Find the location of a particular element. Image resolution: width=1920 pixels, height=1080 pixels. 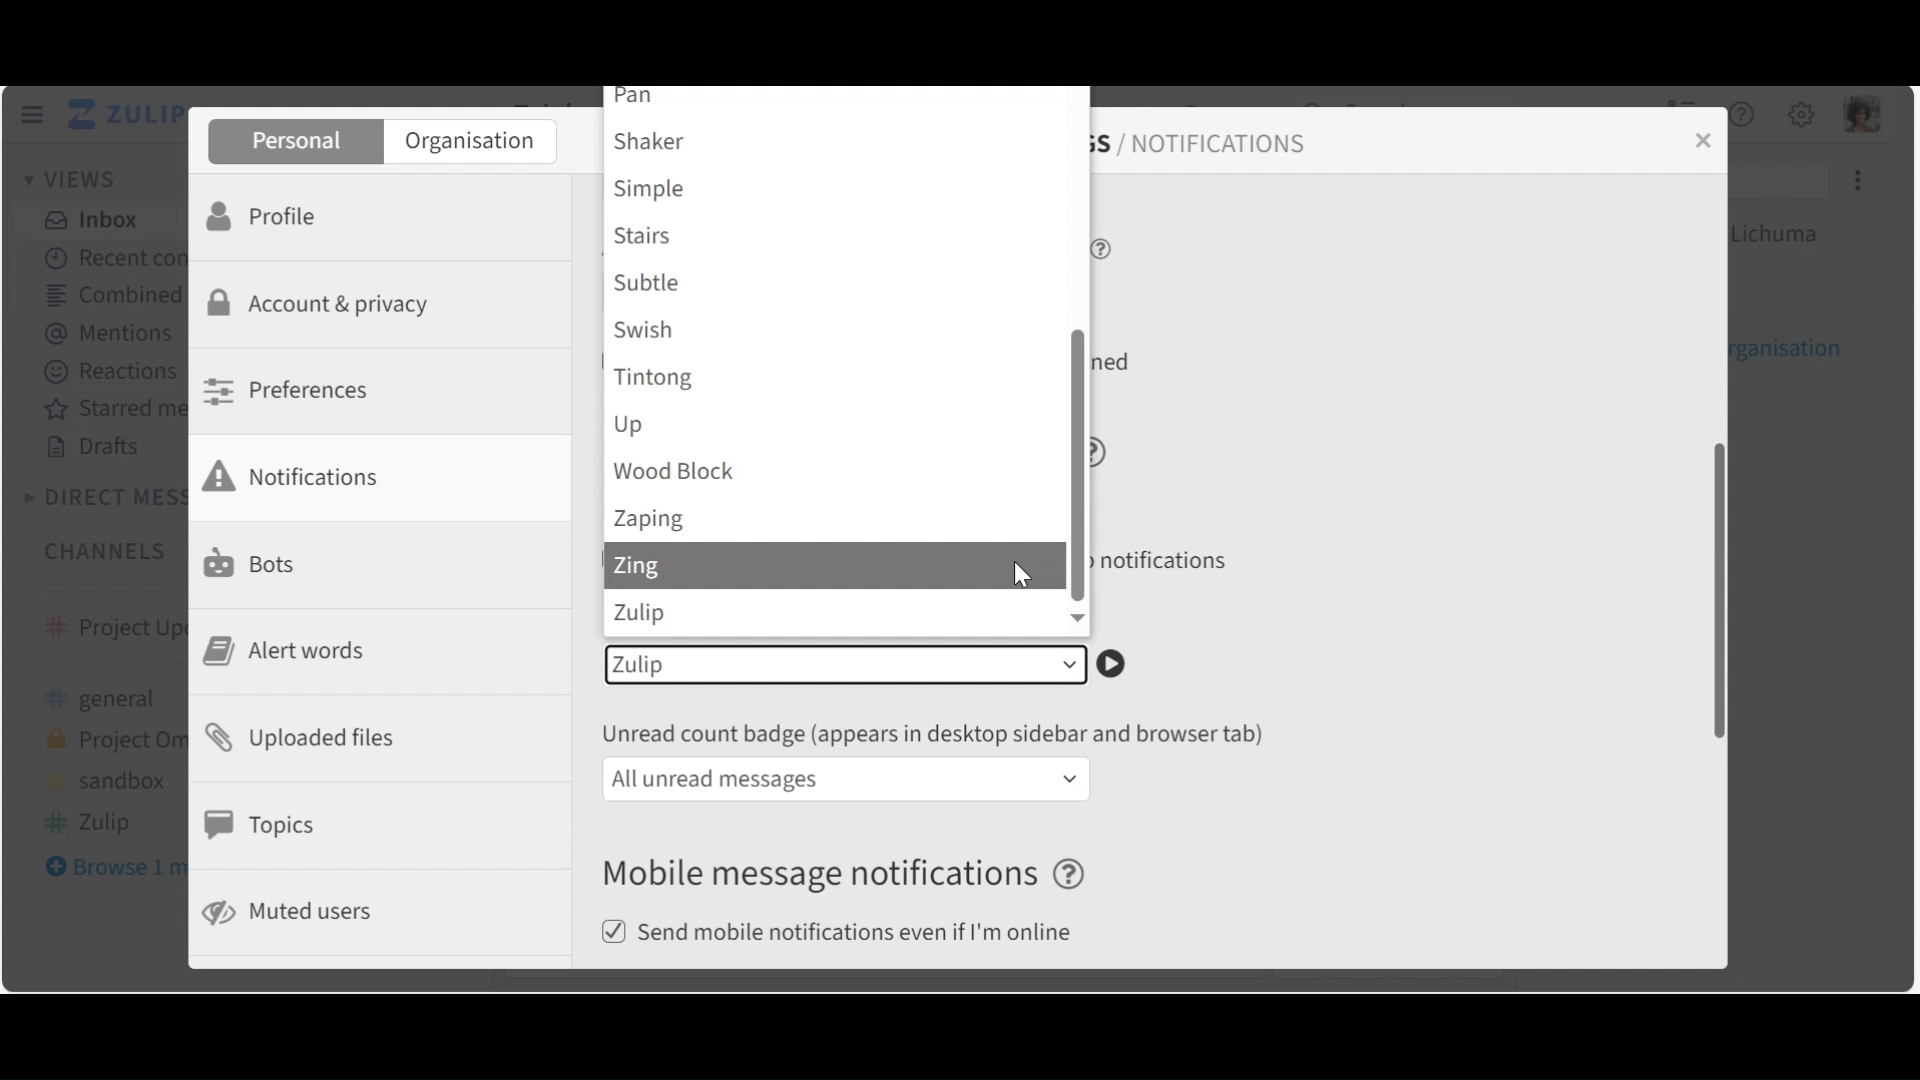

Tintong is located at coordinates (836, 377).